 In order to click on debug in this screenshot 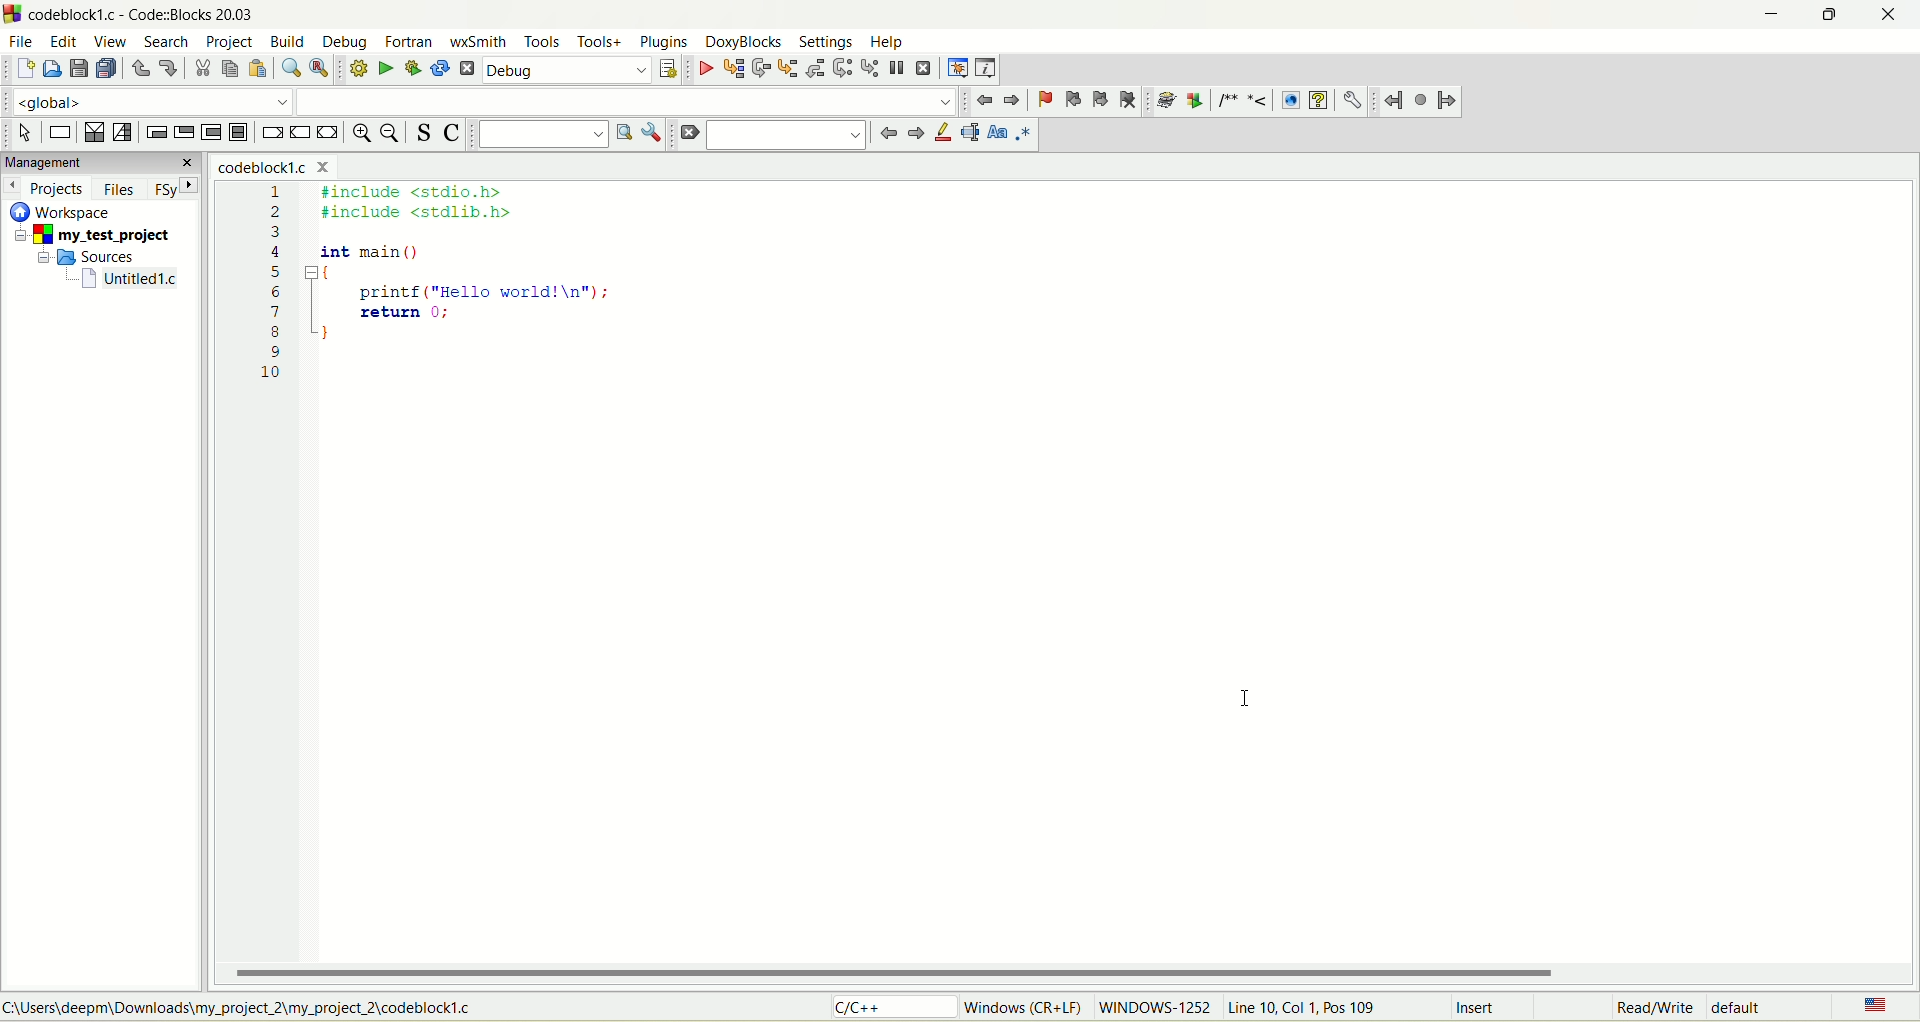, I will do `click(347, 42)`.